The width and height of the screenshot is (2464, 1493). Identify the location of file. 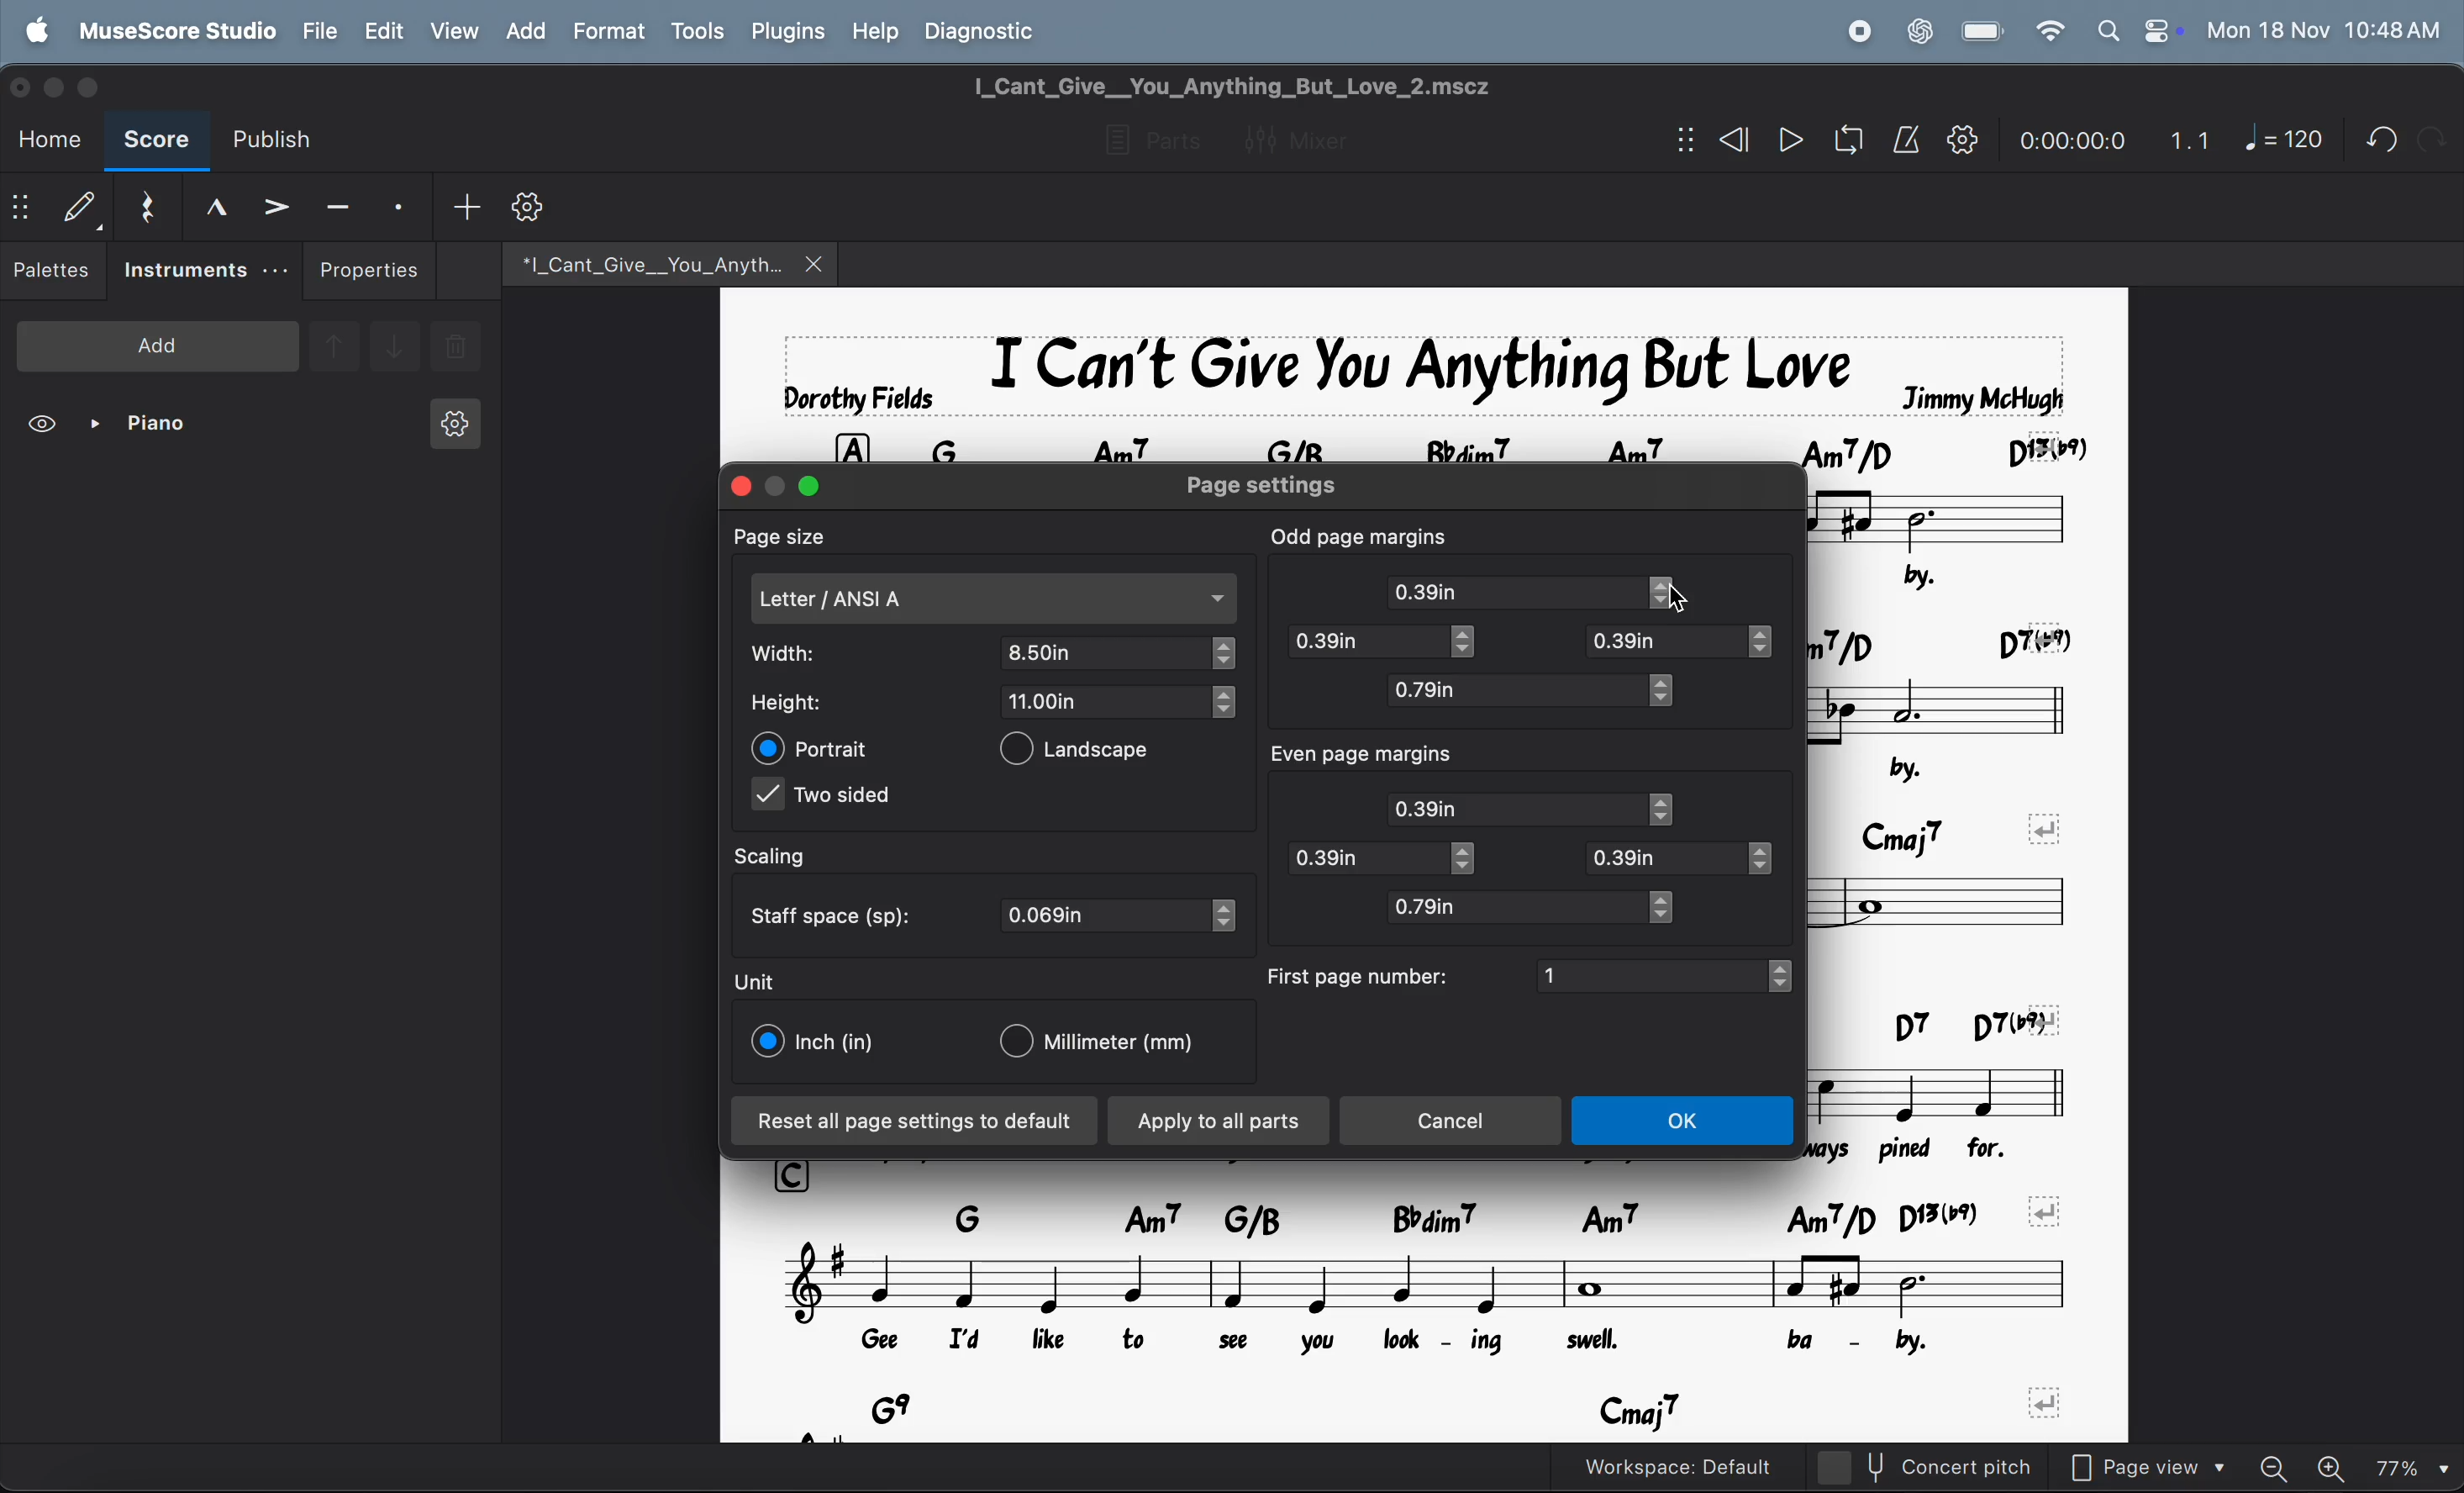
(321, 30).